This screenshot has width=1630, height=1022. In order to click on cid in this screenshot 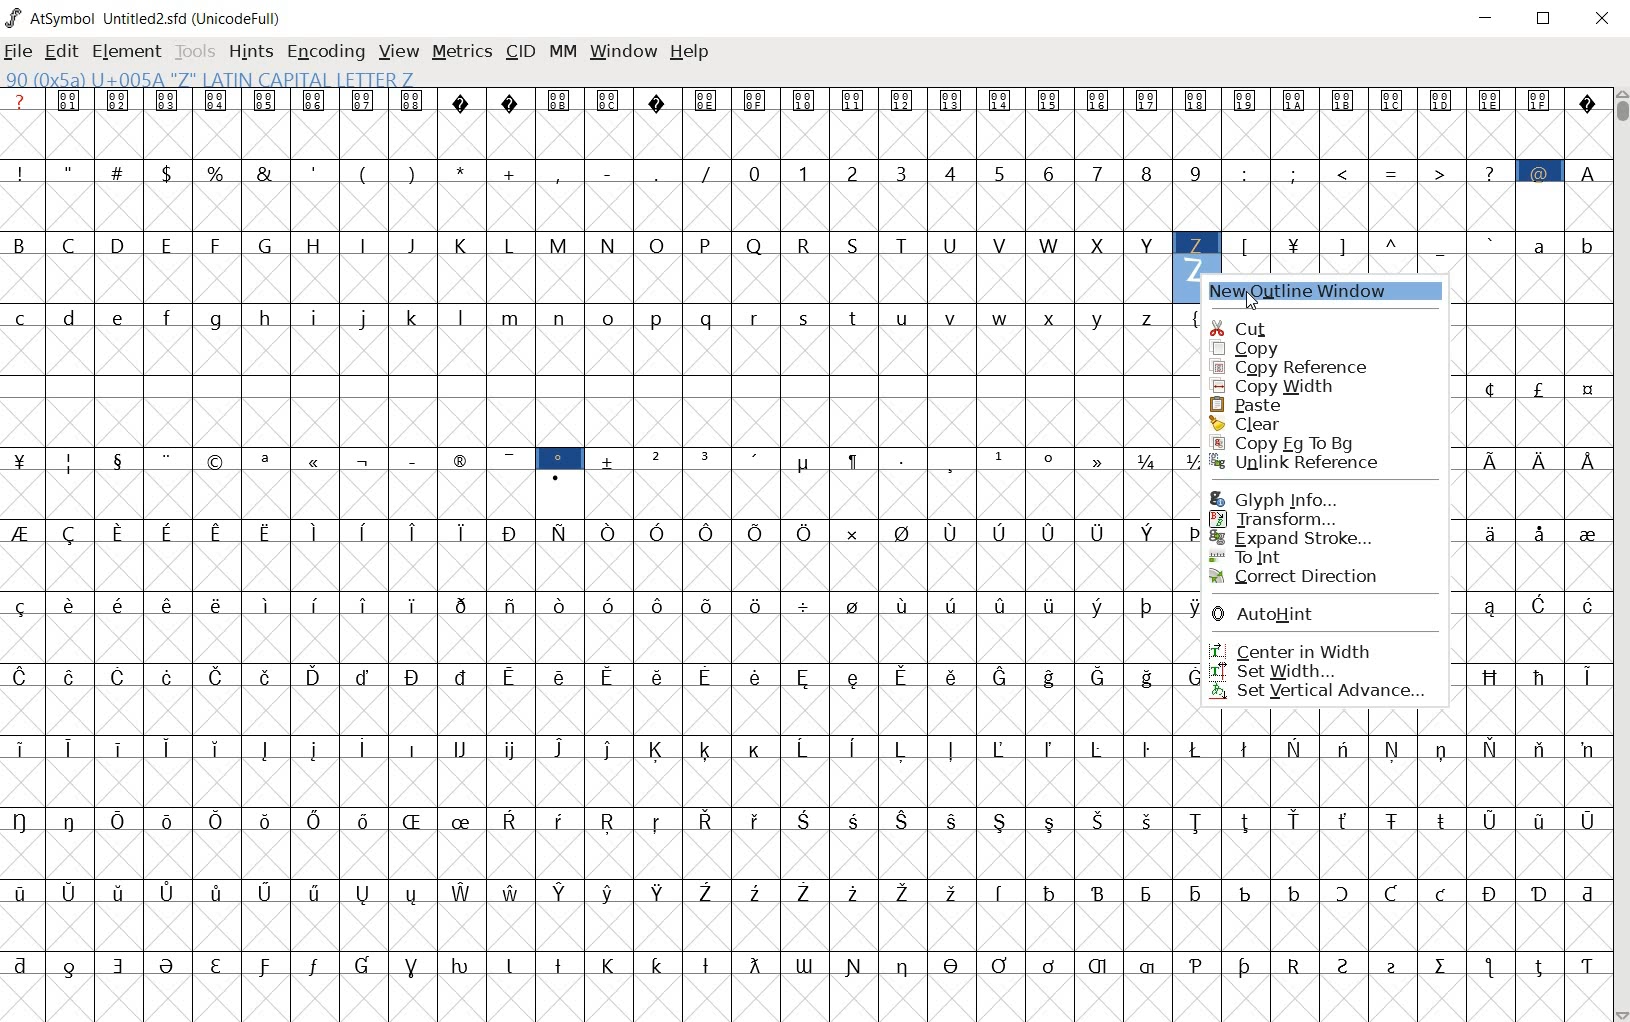, I will do `click(520, 51)`.